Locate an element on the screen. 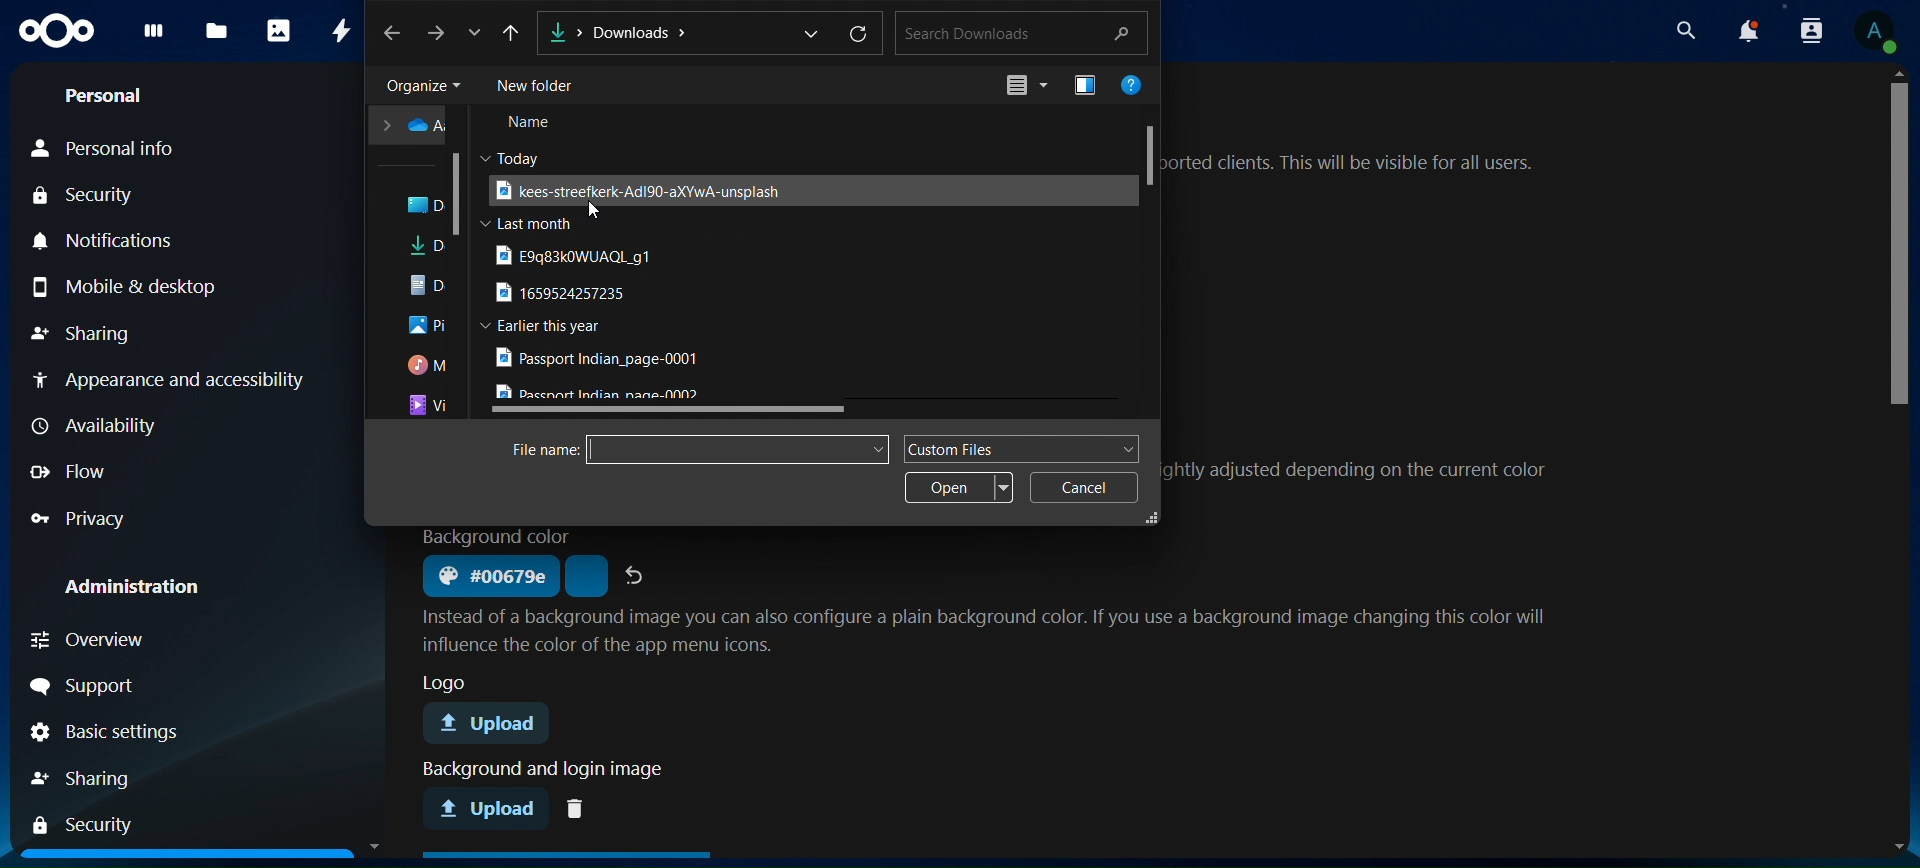 The width and height of the screenshot is (1920, 868). activity is located at coordinates (343, 29).